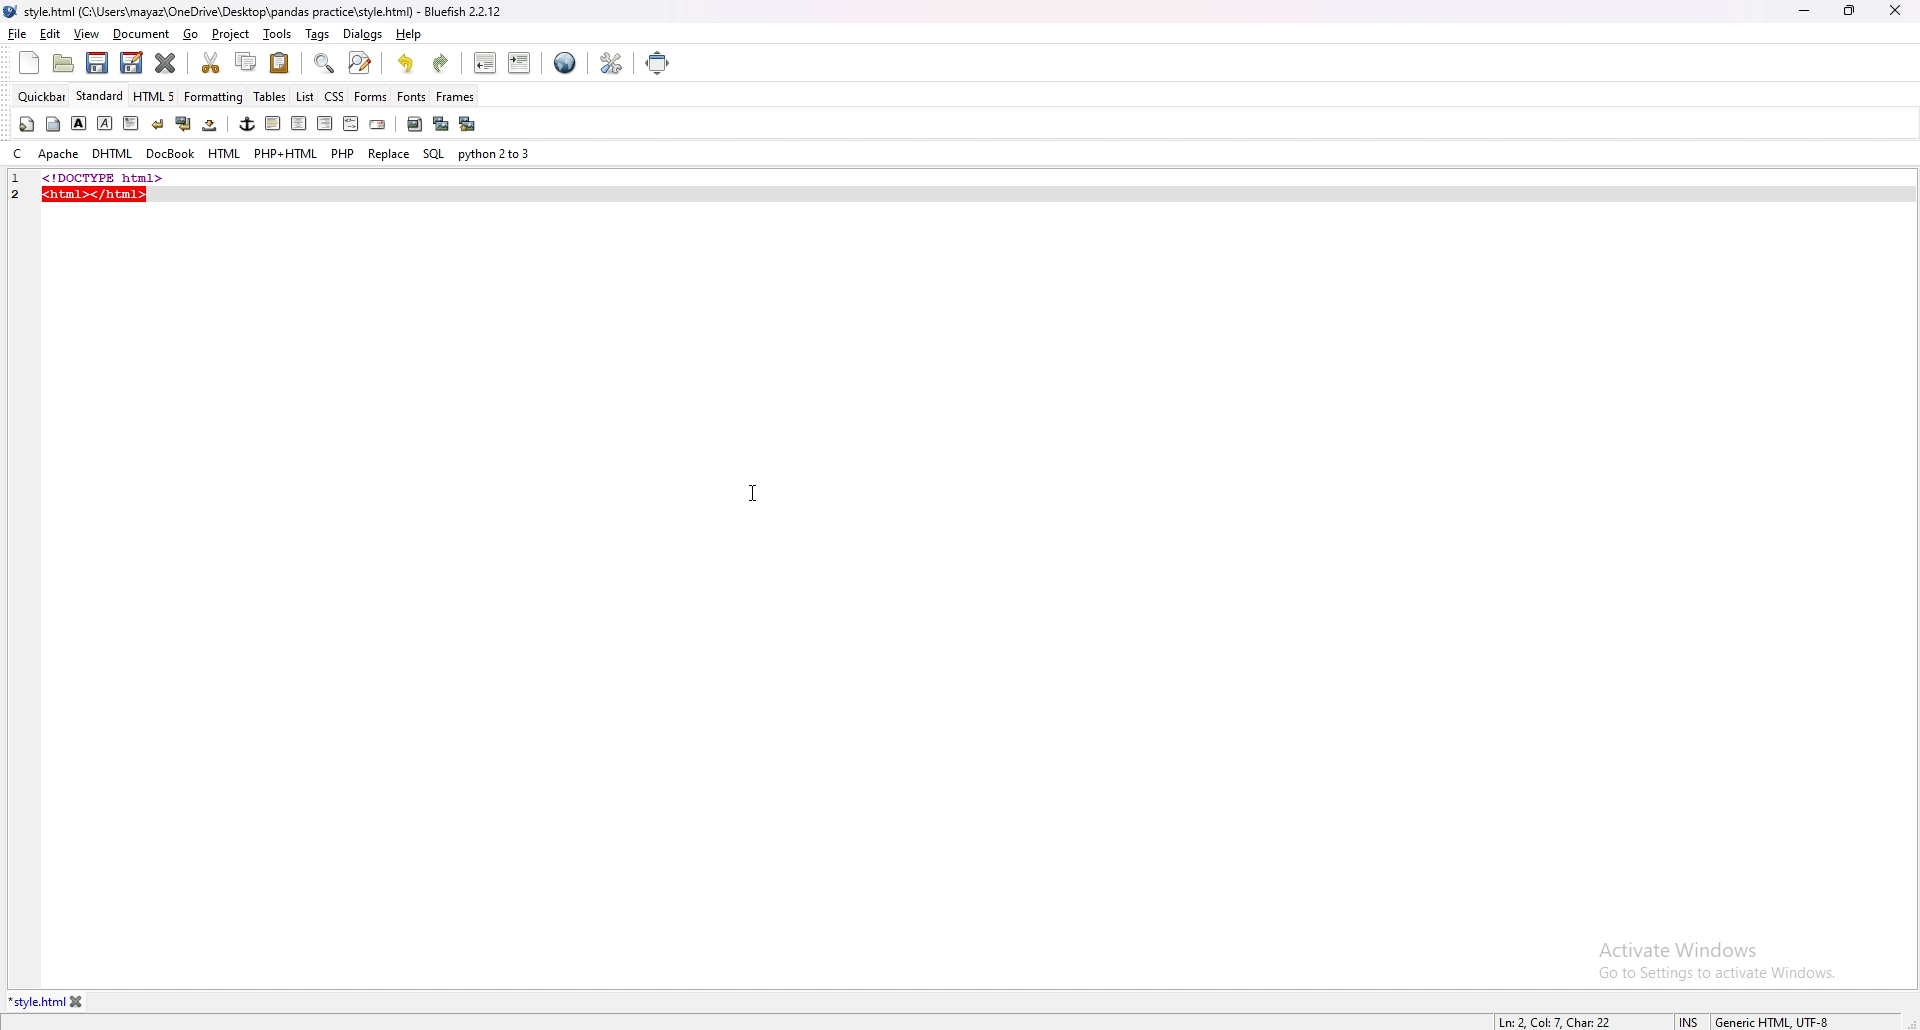 The width and height of the screenshot is (1920, 1030). Describe the element at coordinates (325, 64) in the screenshot. I see `find bar` at that location.